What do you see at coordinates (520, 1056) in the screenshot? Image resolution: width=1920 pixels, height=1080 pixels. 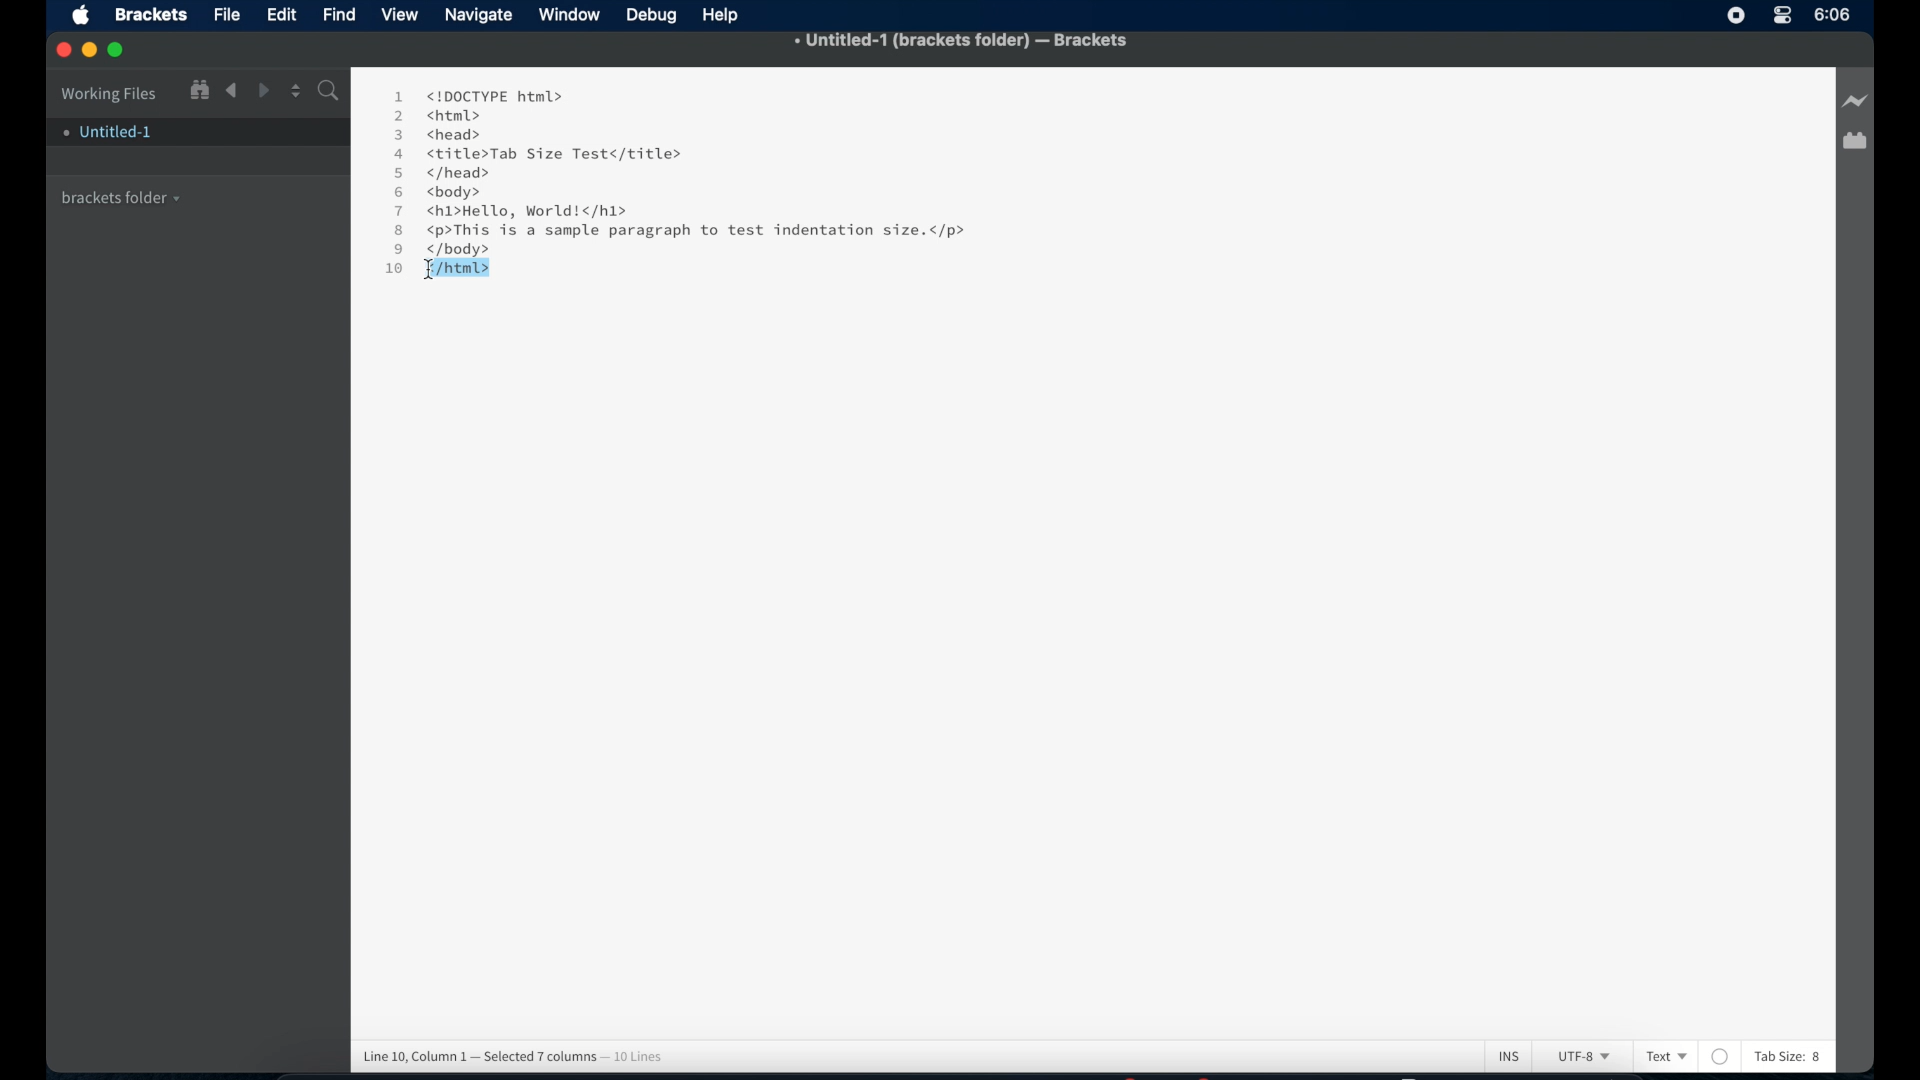 I see `Line 10, Column 1-Selected 7 columns-10 Lines` at bounding box center [520, 1056].